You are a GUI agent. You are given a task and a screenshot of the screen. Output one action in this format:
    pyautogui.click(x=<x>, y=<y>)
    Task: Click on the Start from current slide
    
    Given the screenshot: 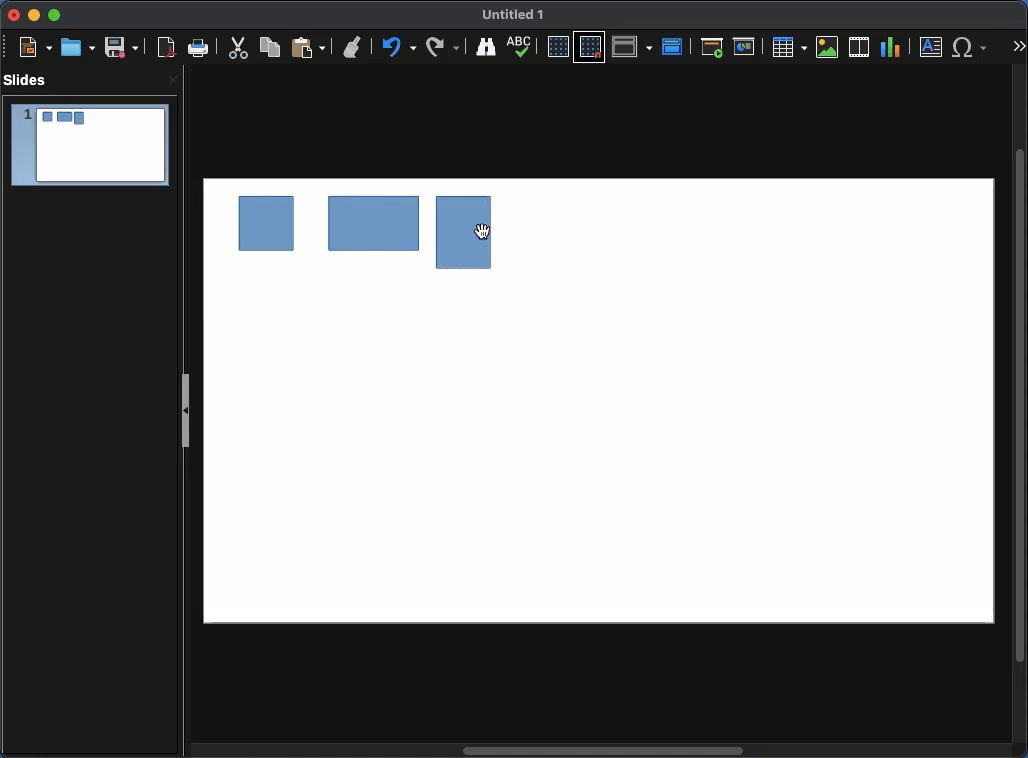 What is the action you would take?
    pyautogui.click(x=745, y=48)
    